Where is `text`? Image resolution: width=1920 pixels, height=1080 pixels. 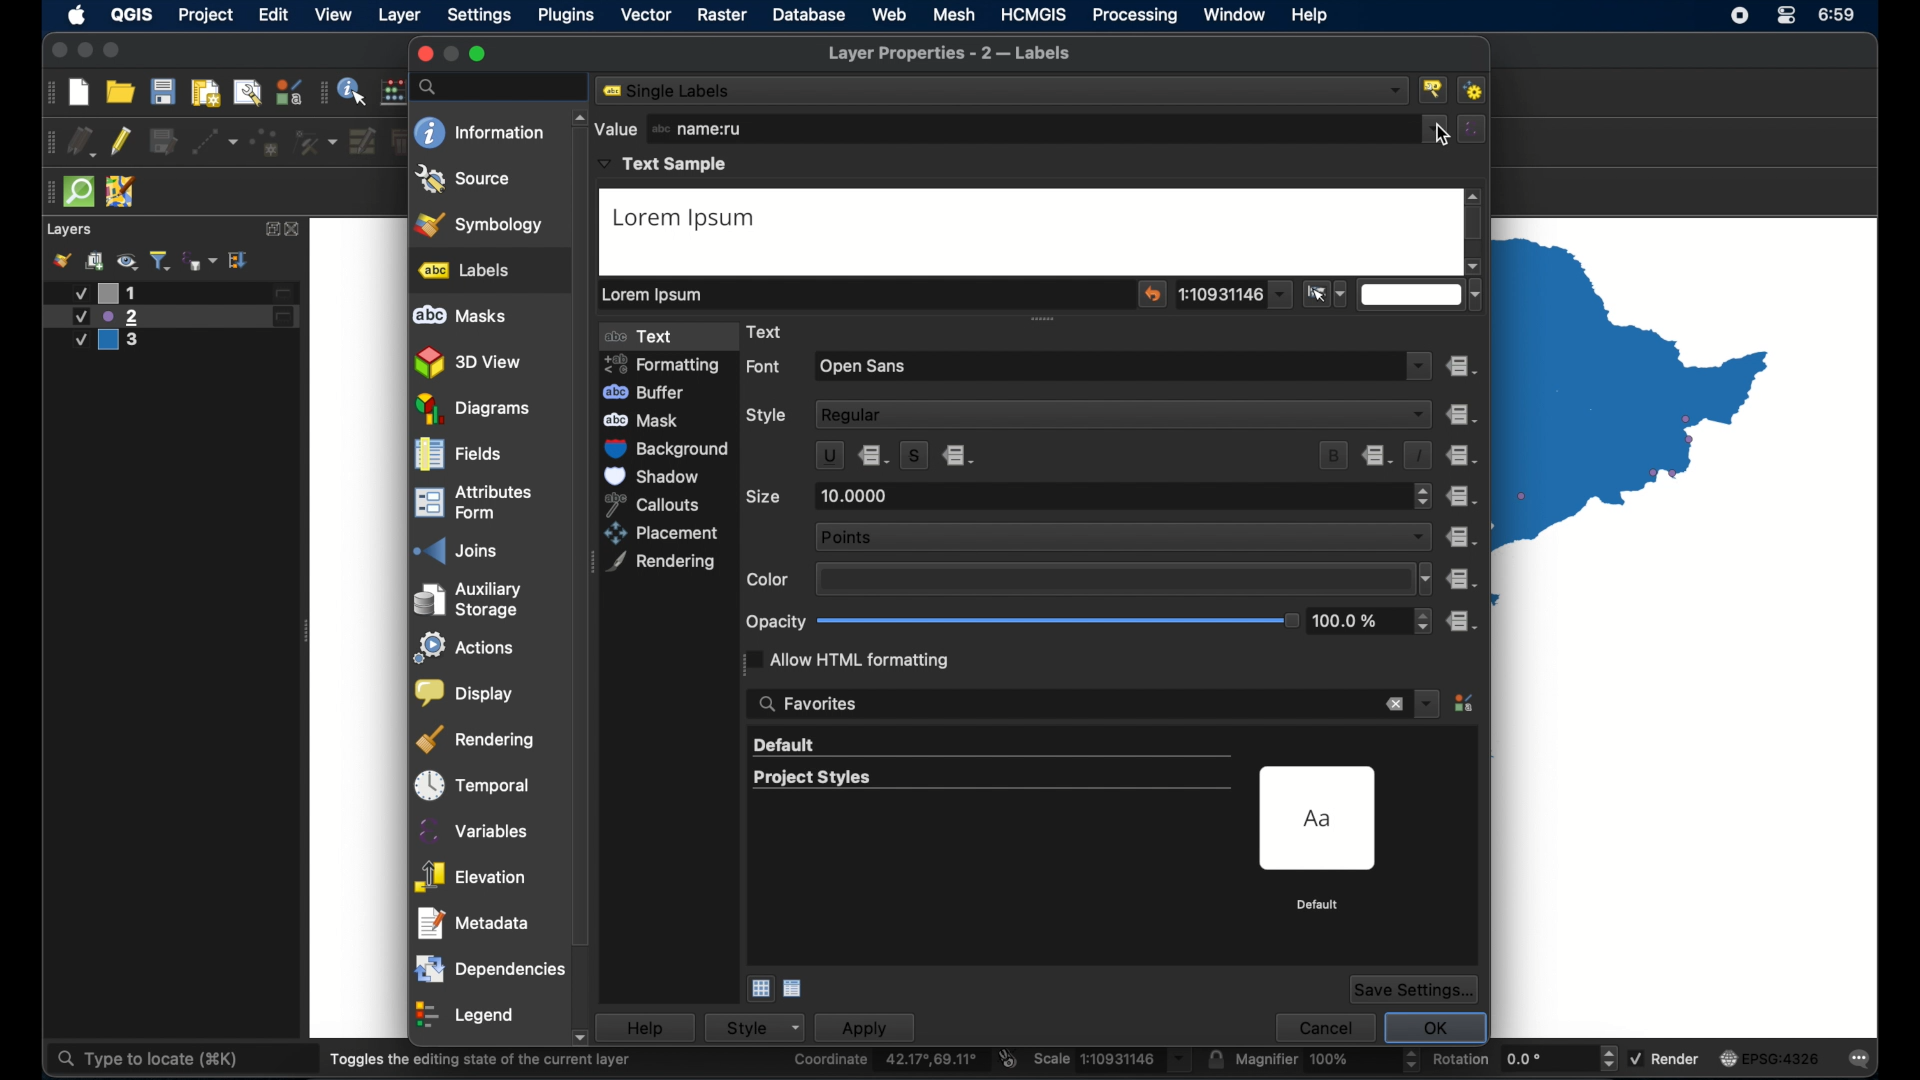 text is located at coordinates (649, 337).